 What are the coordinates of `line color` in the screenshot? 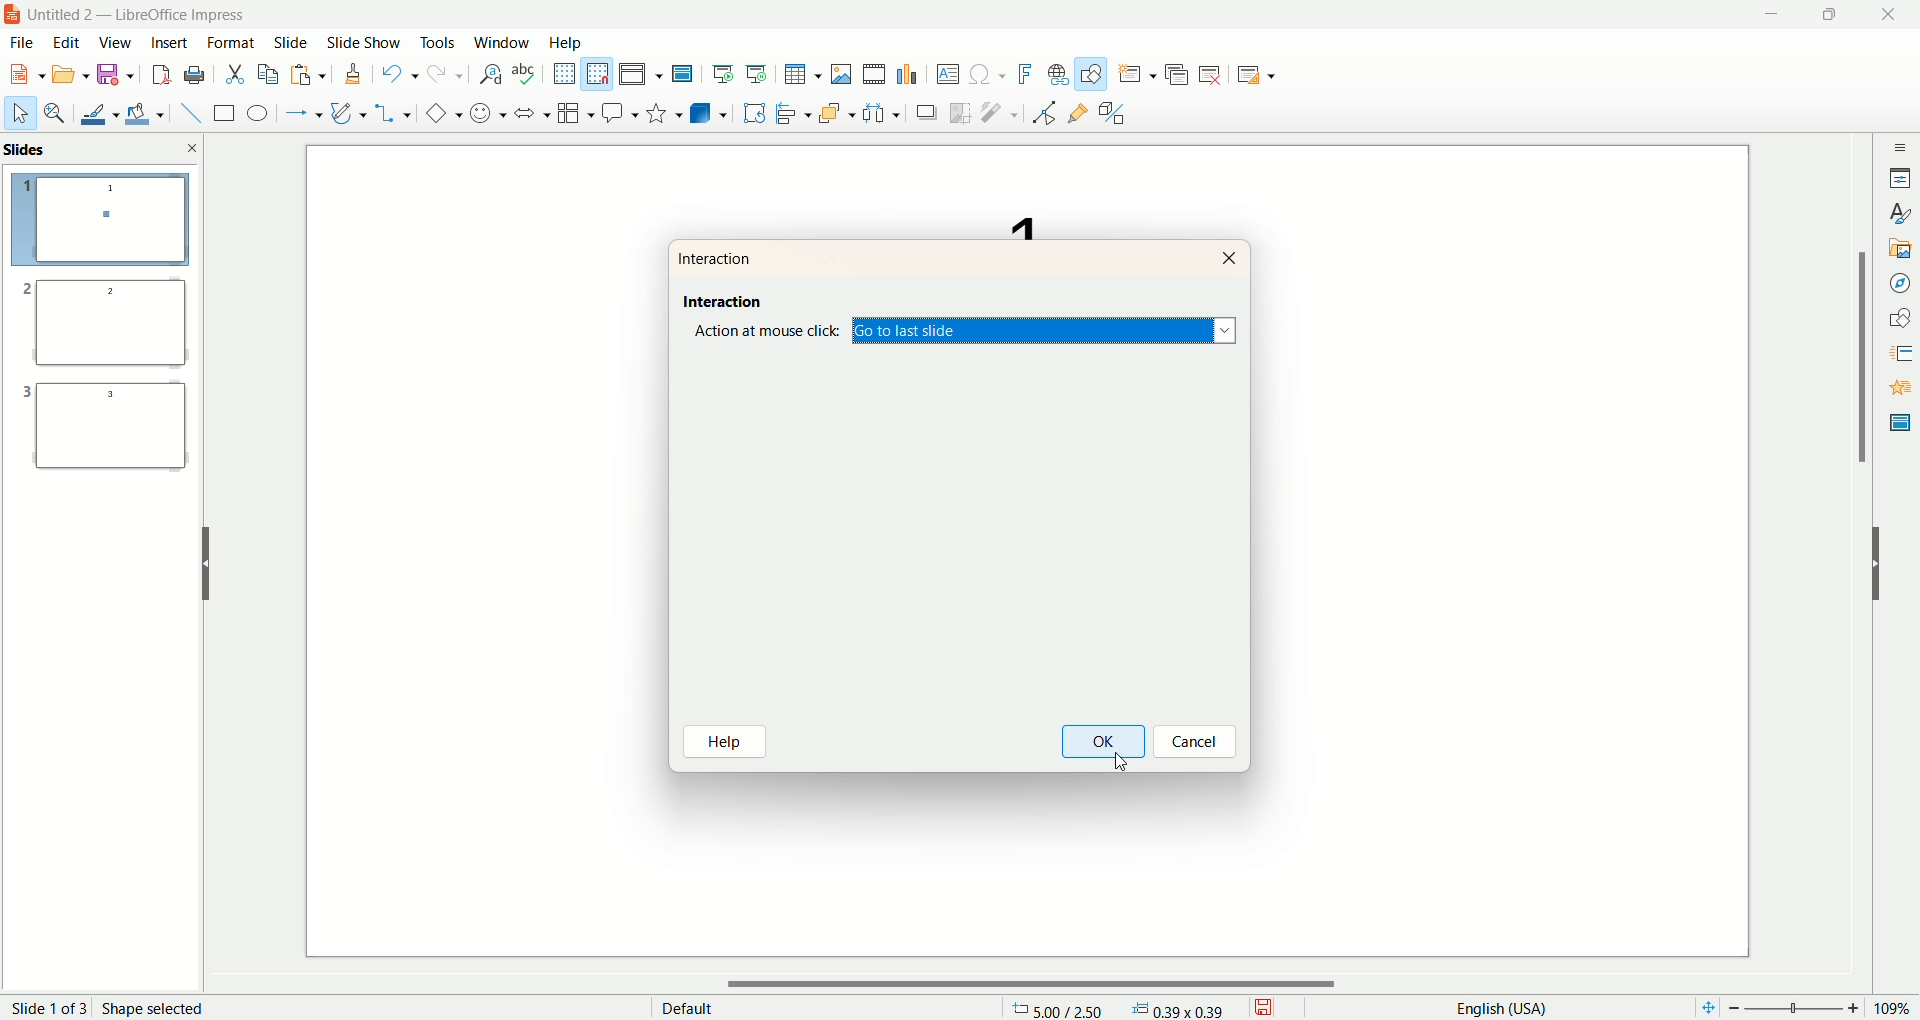 It's located at (95, 113).